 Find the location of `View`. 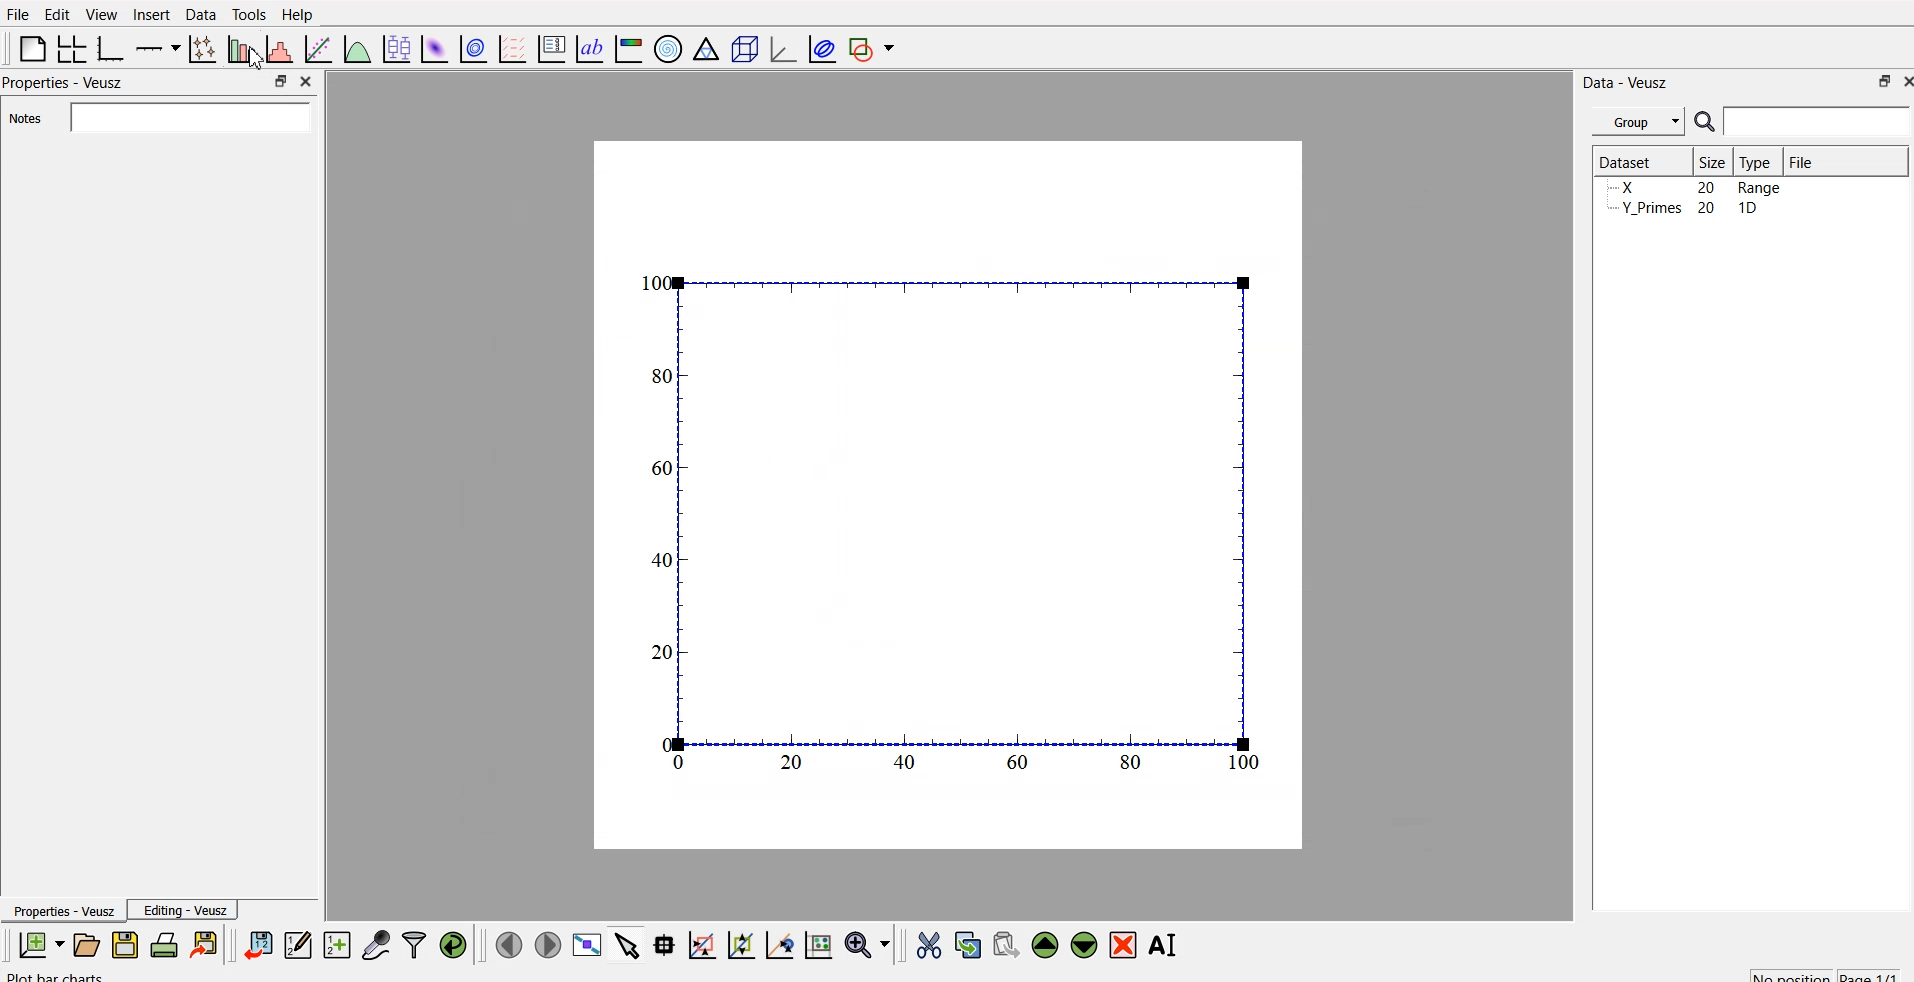

View is located at coordinates (103, 14).